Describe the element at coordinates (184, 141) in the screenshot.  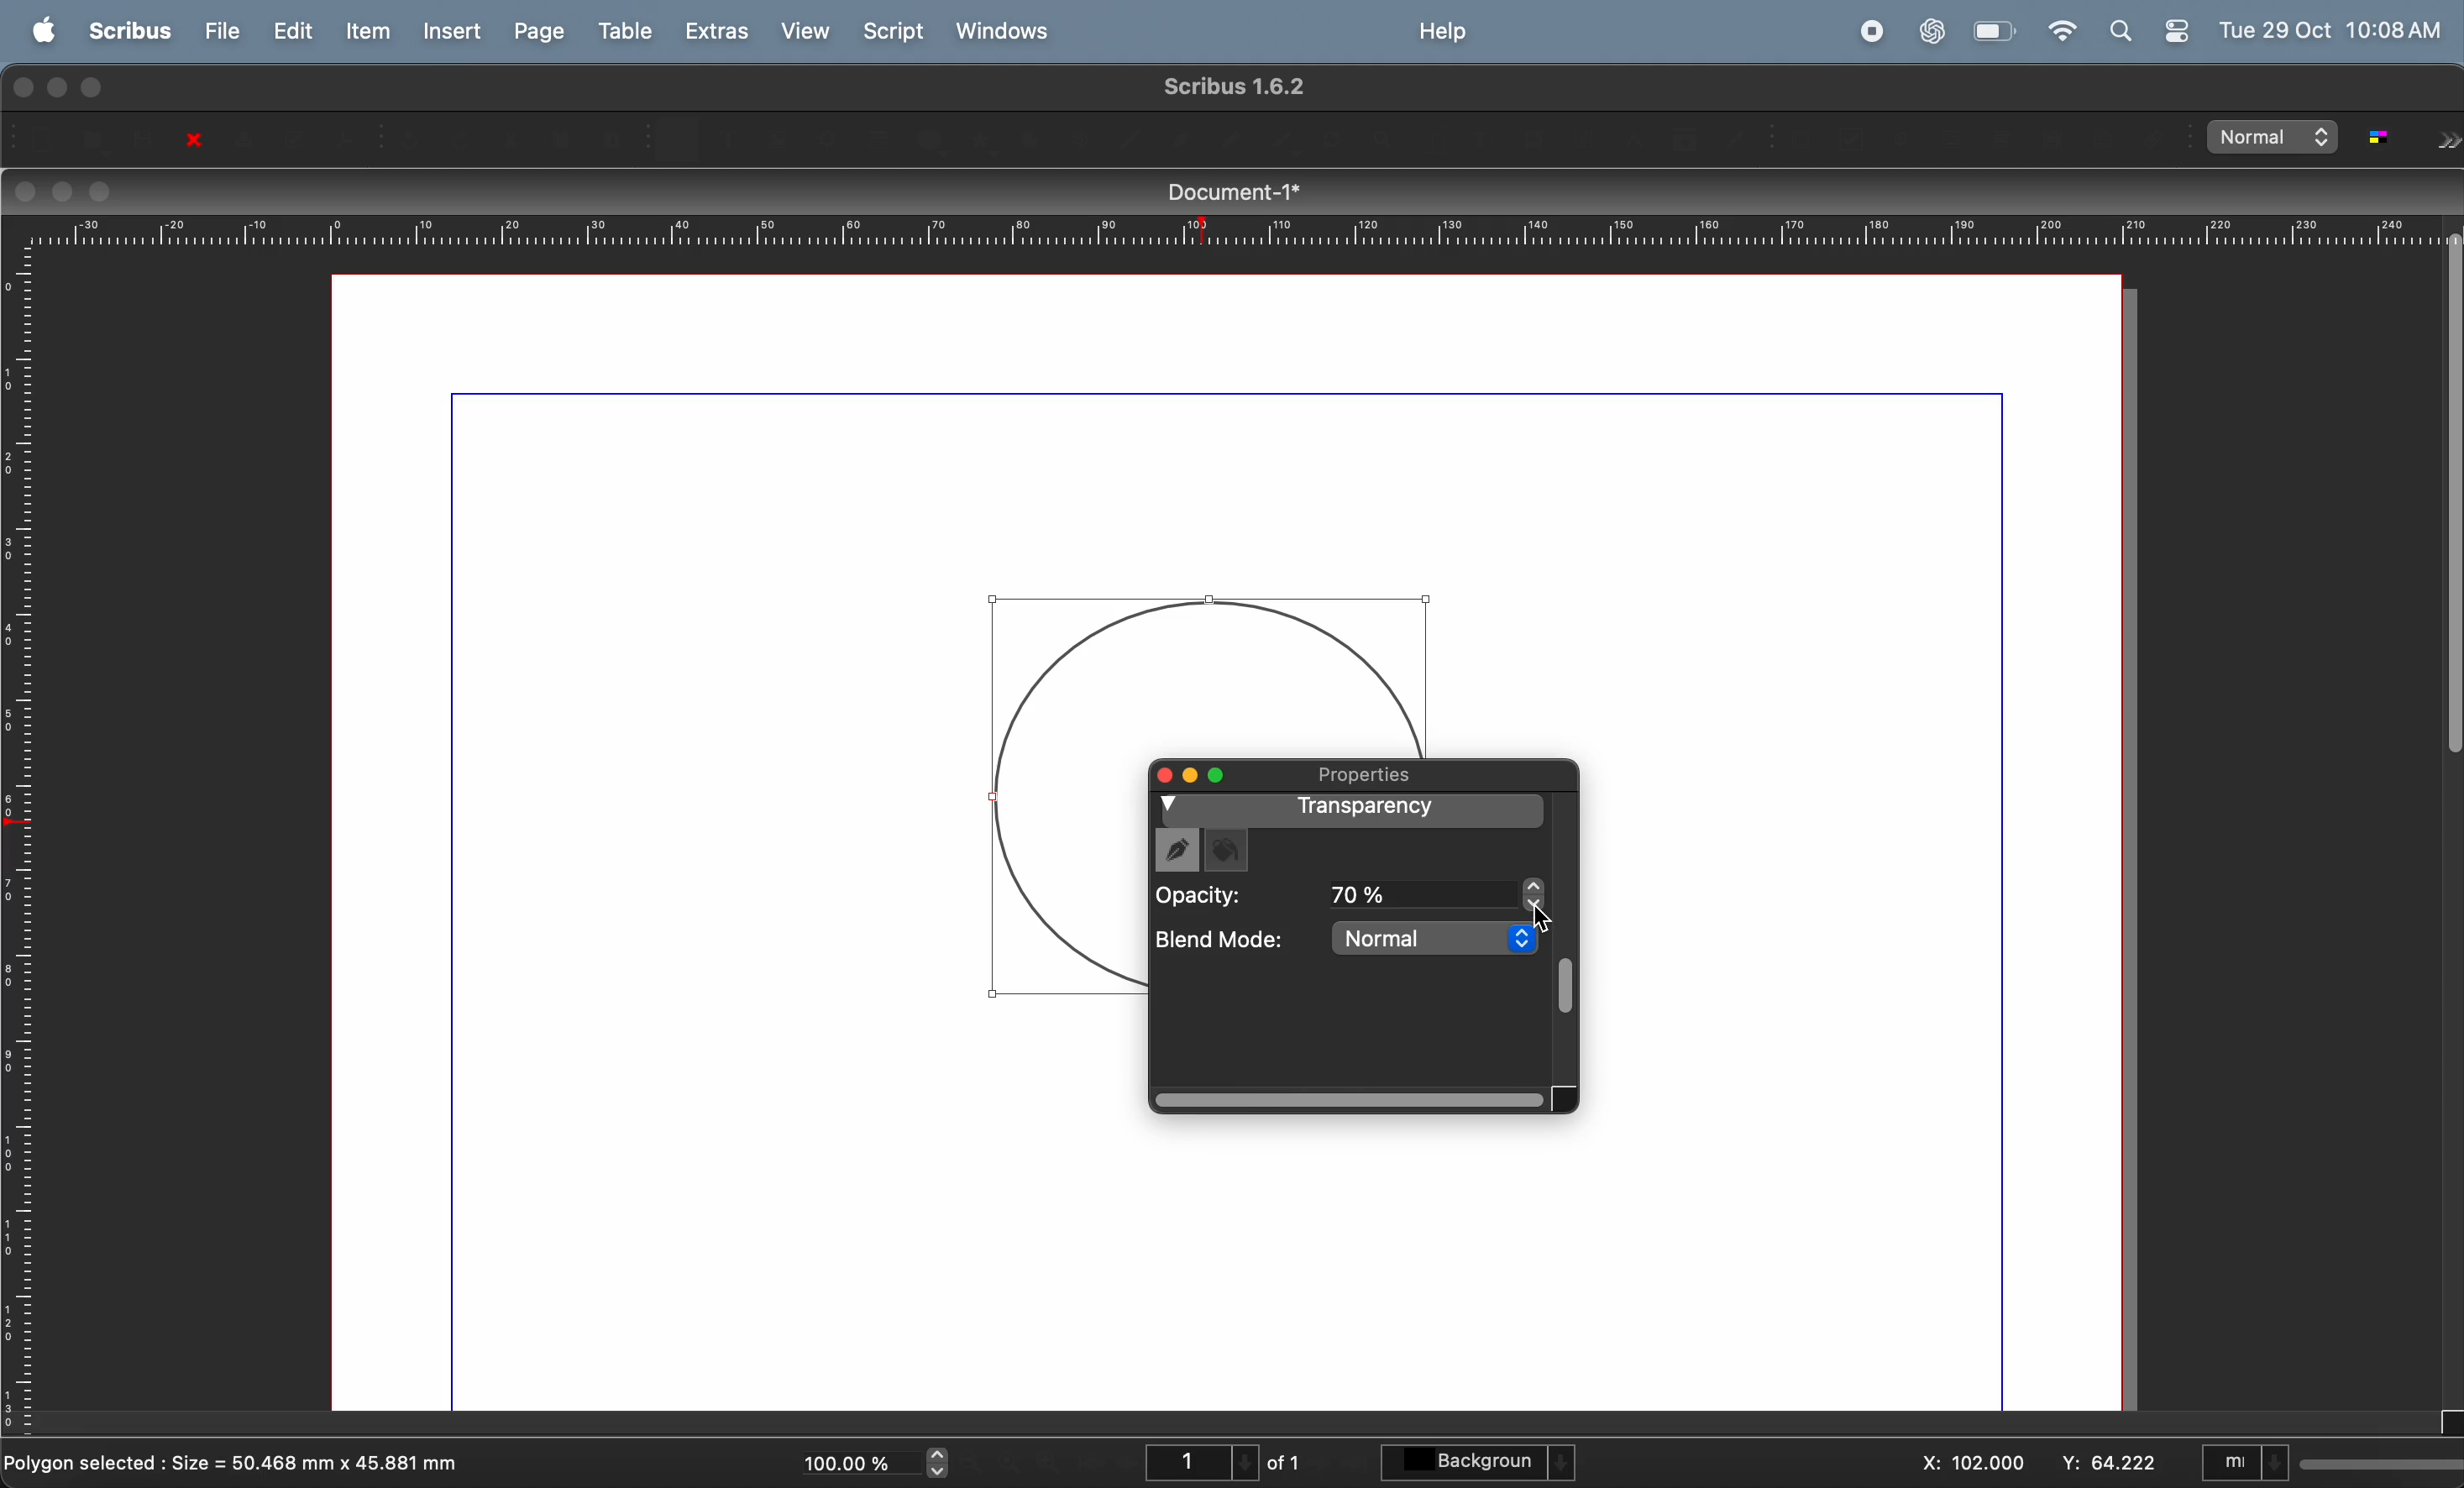
I see `close` at that location.